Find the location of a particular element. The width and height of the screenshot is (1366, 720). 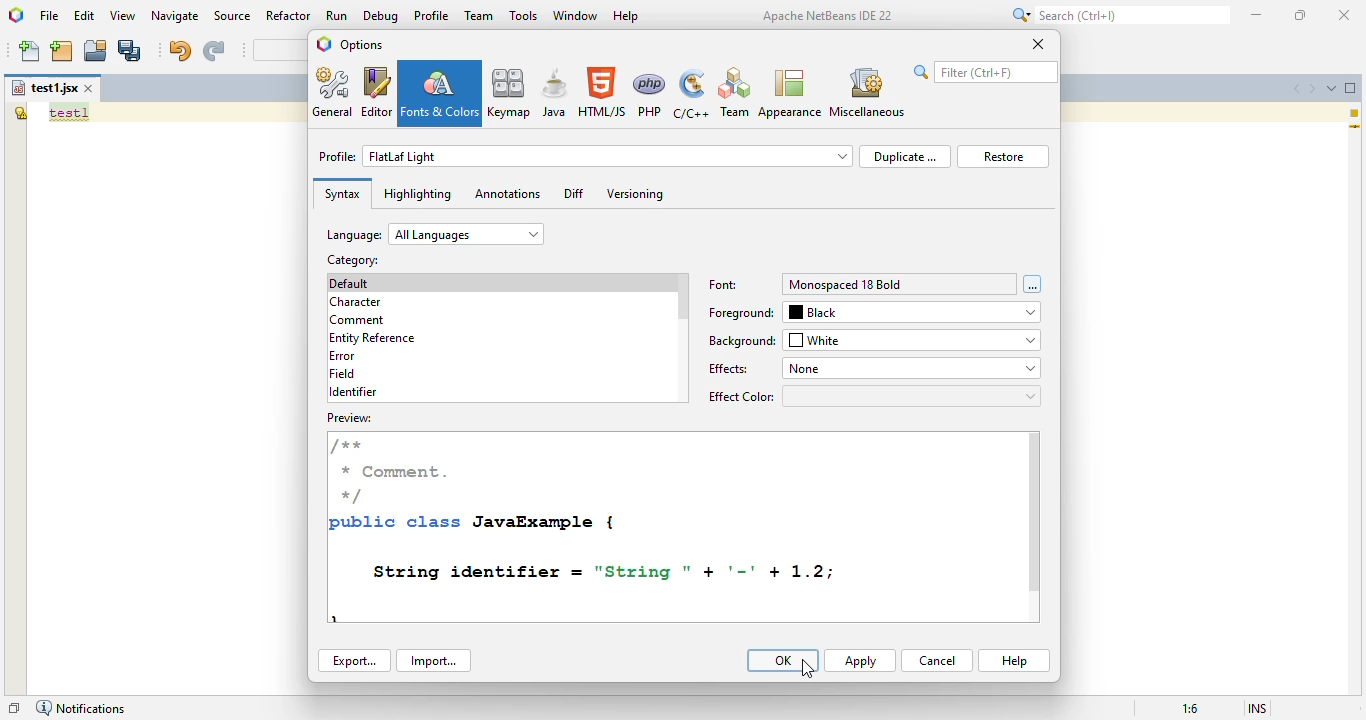

foreground: is located at coordinates (743, 311).